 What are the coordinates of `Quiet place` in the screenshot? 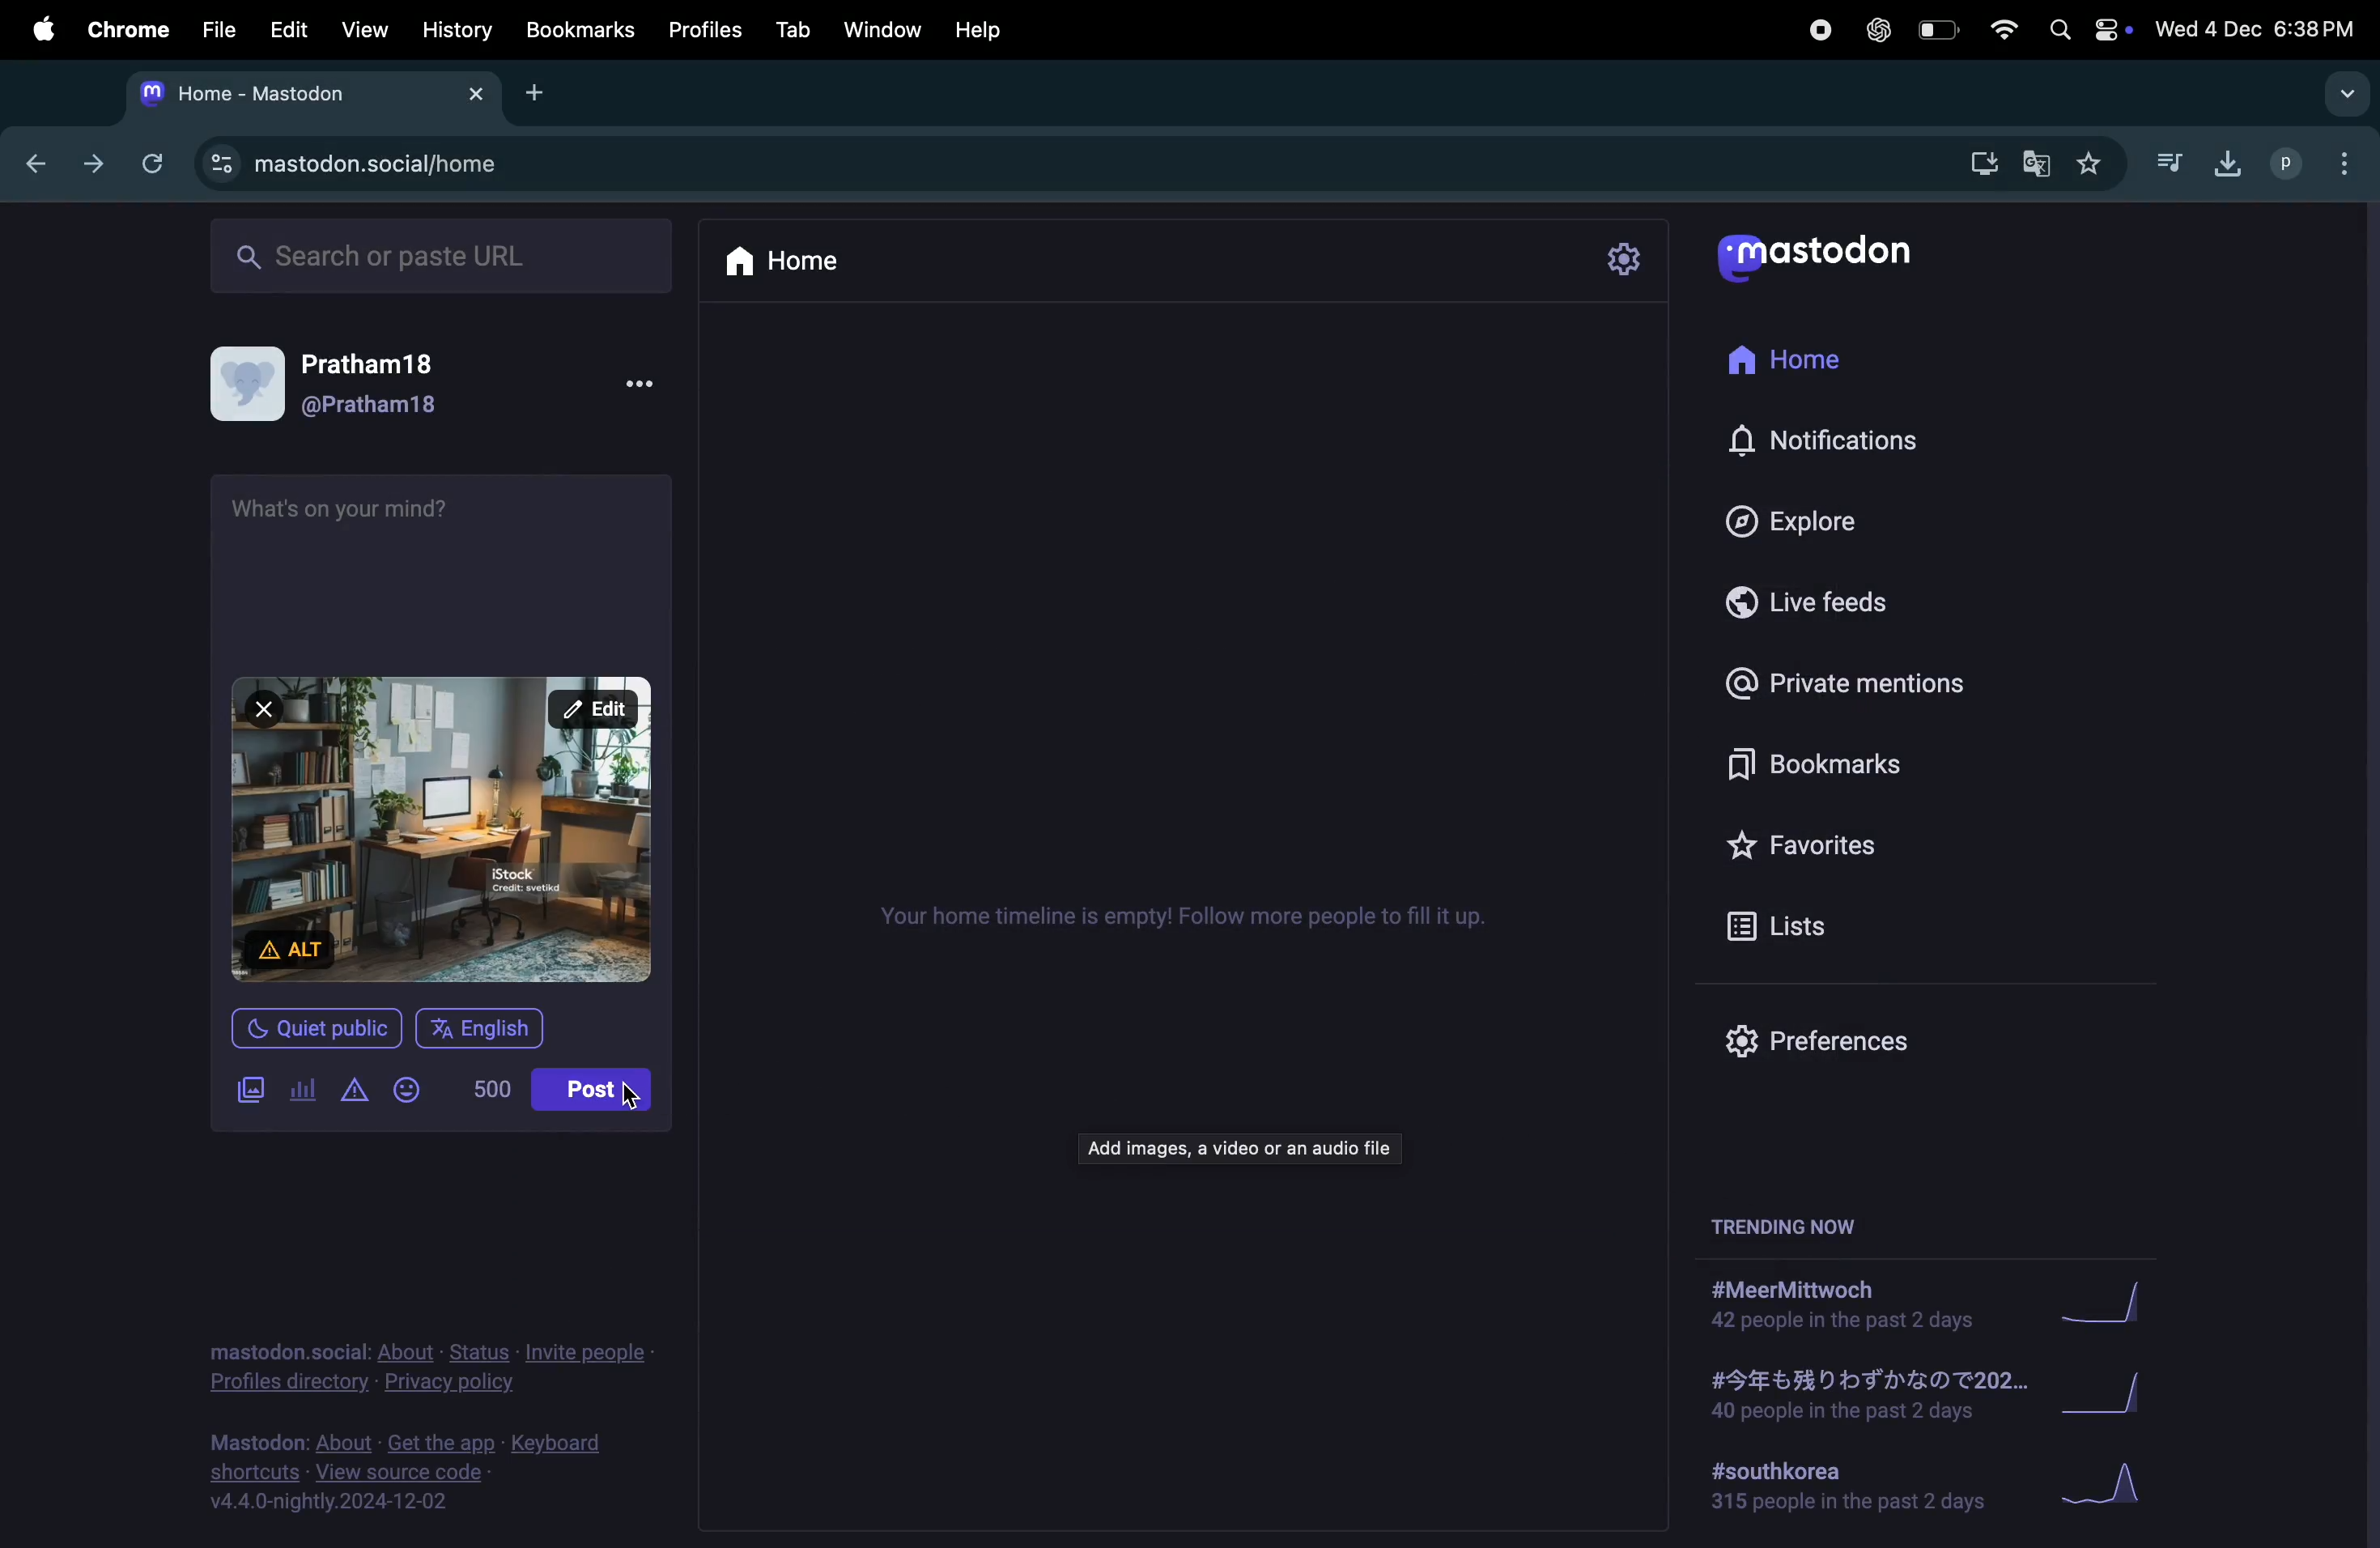 It's located at (322, 1031).